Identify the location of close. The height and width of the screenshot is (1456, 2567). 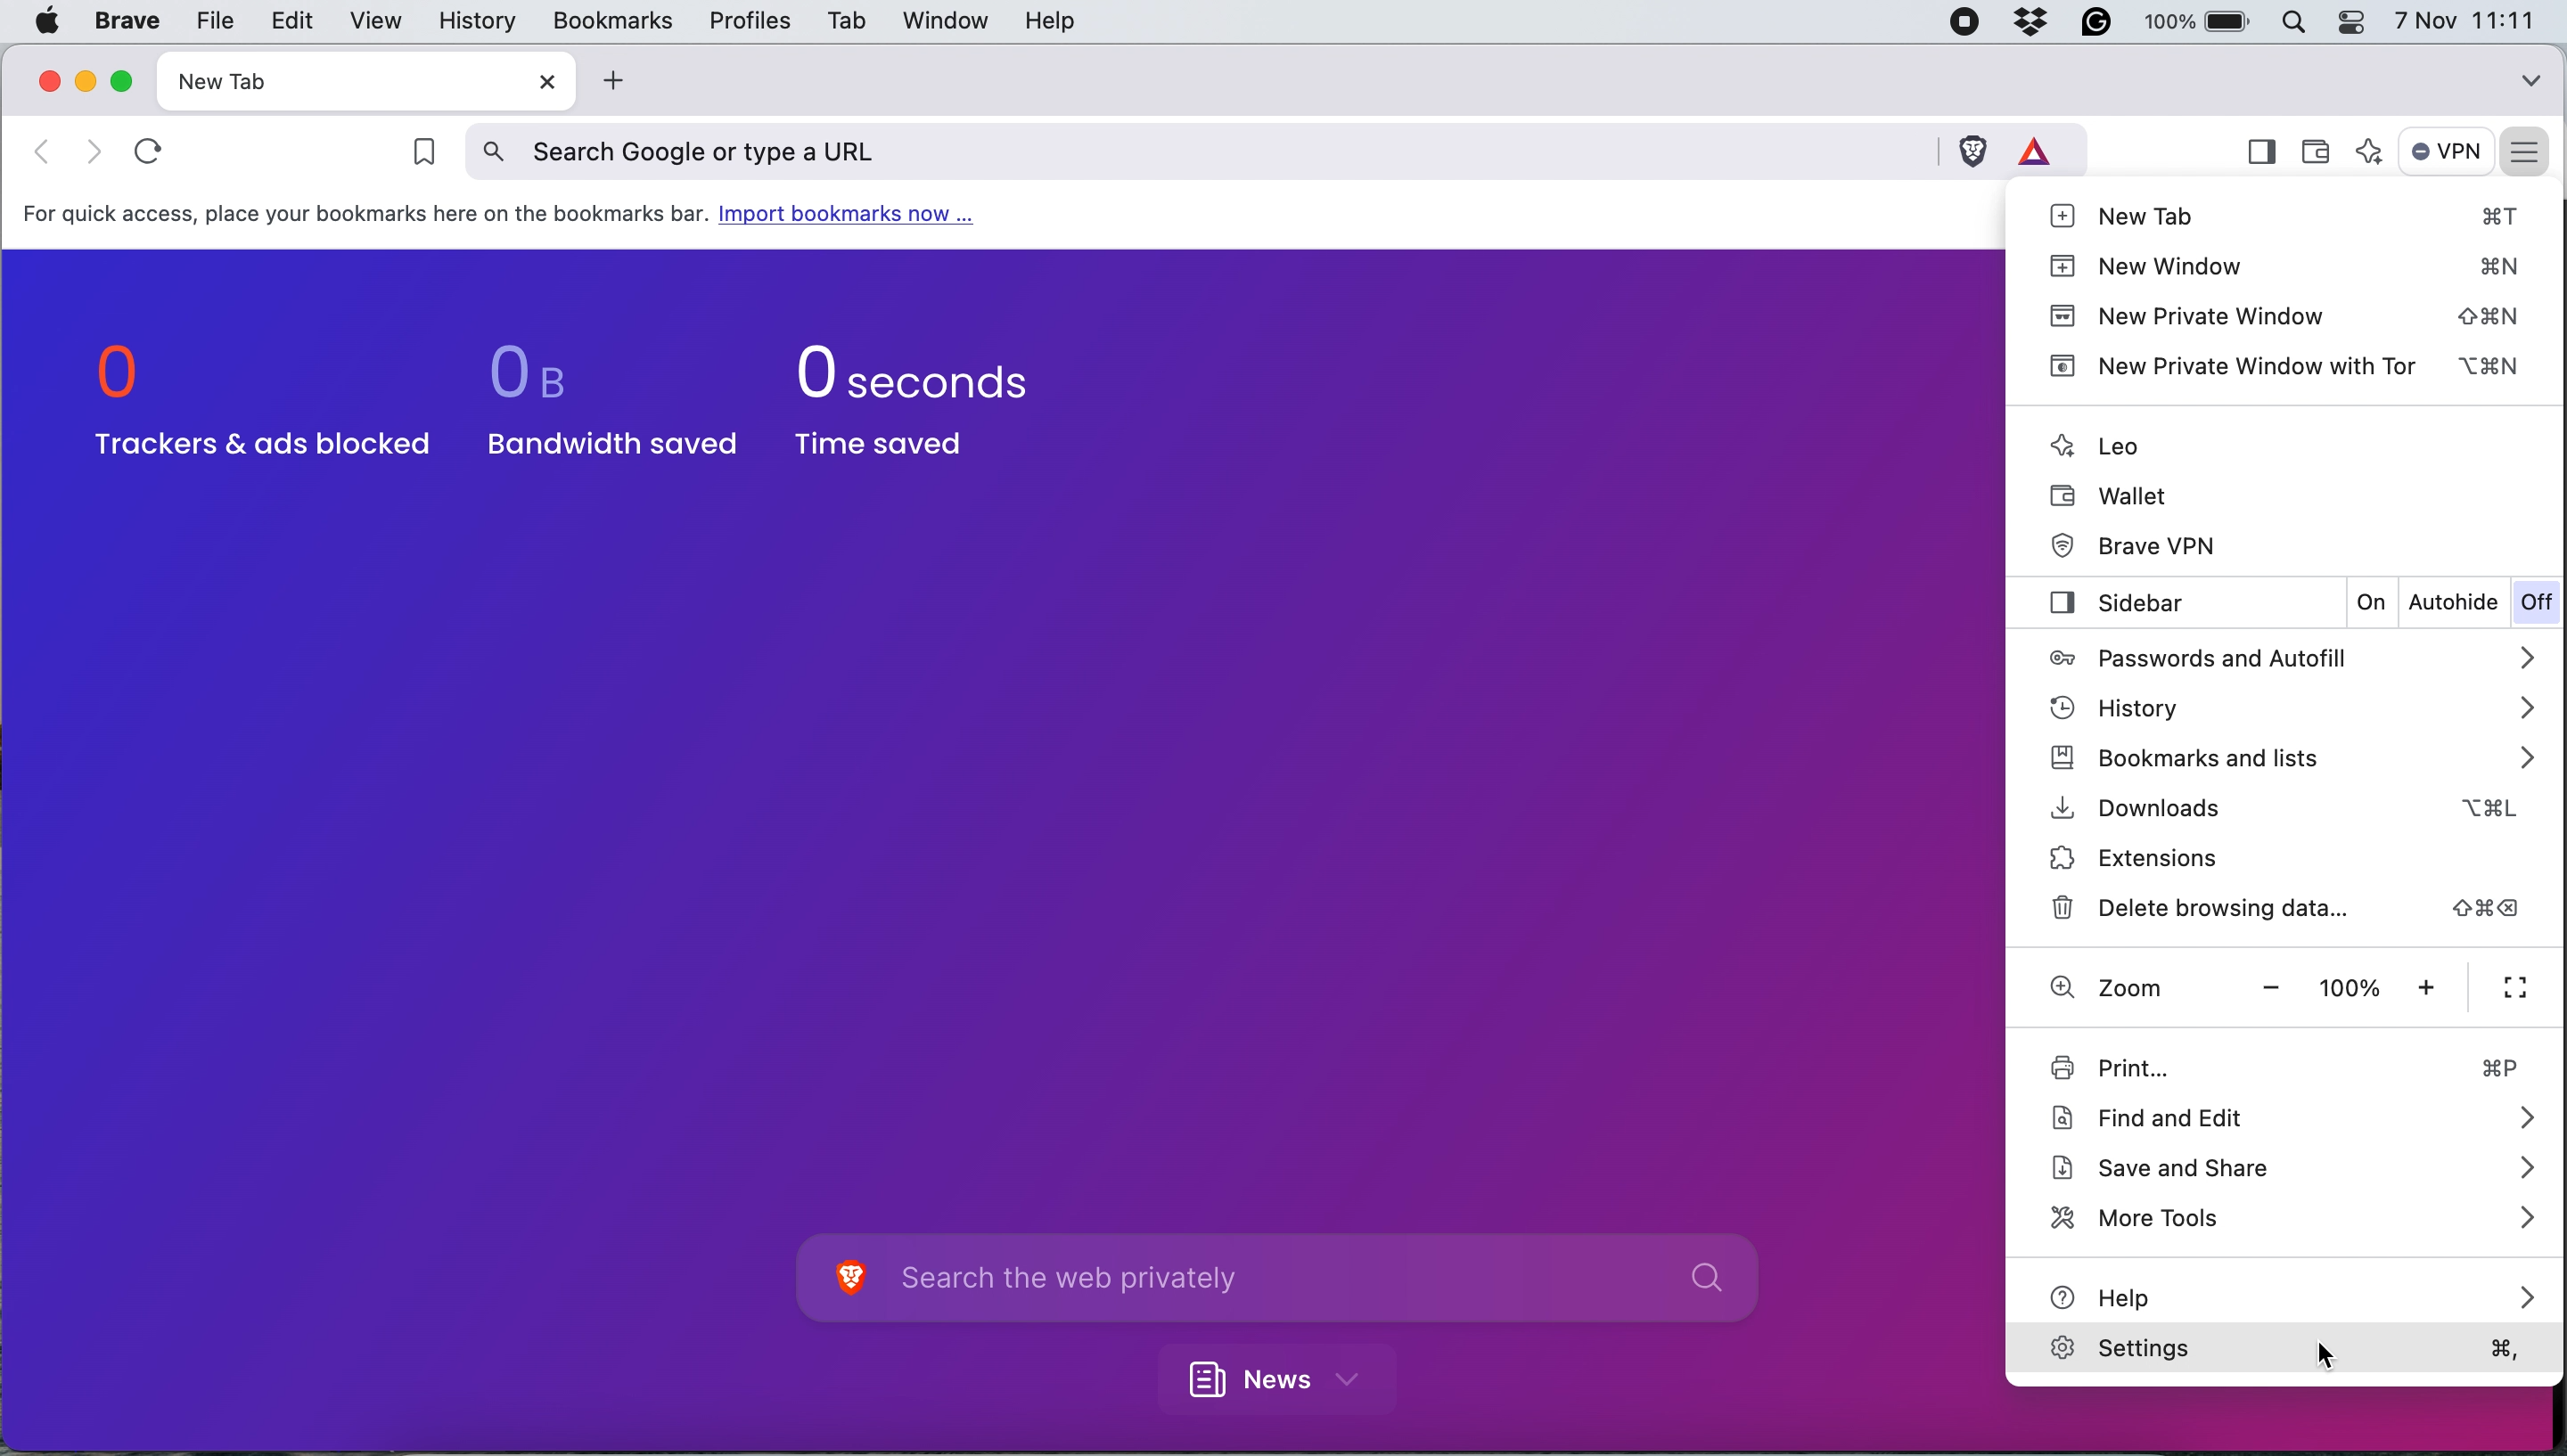
(539, 82).